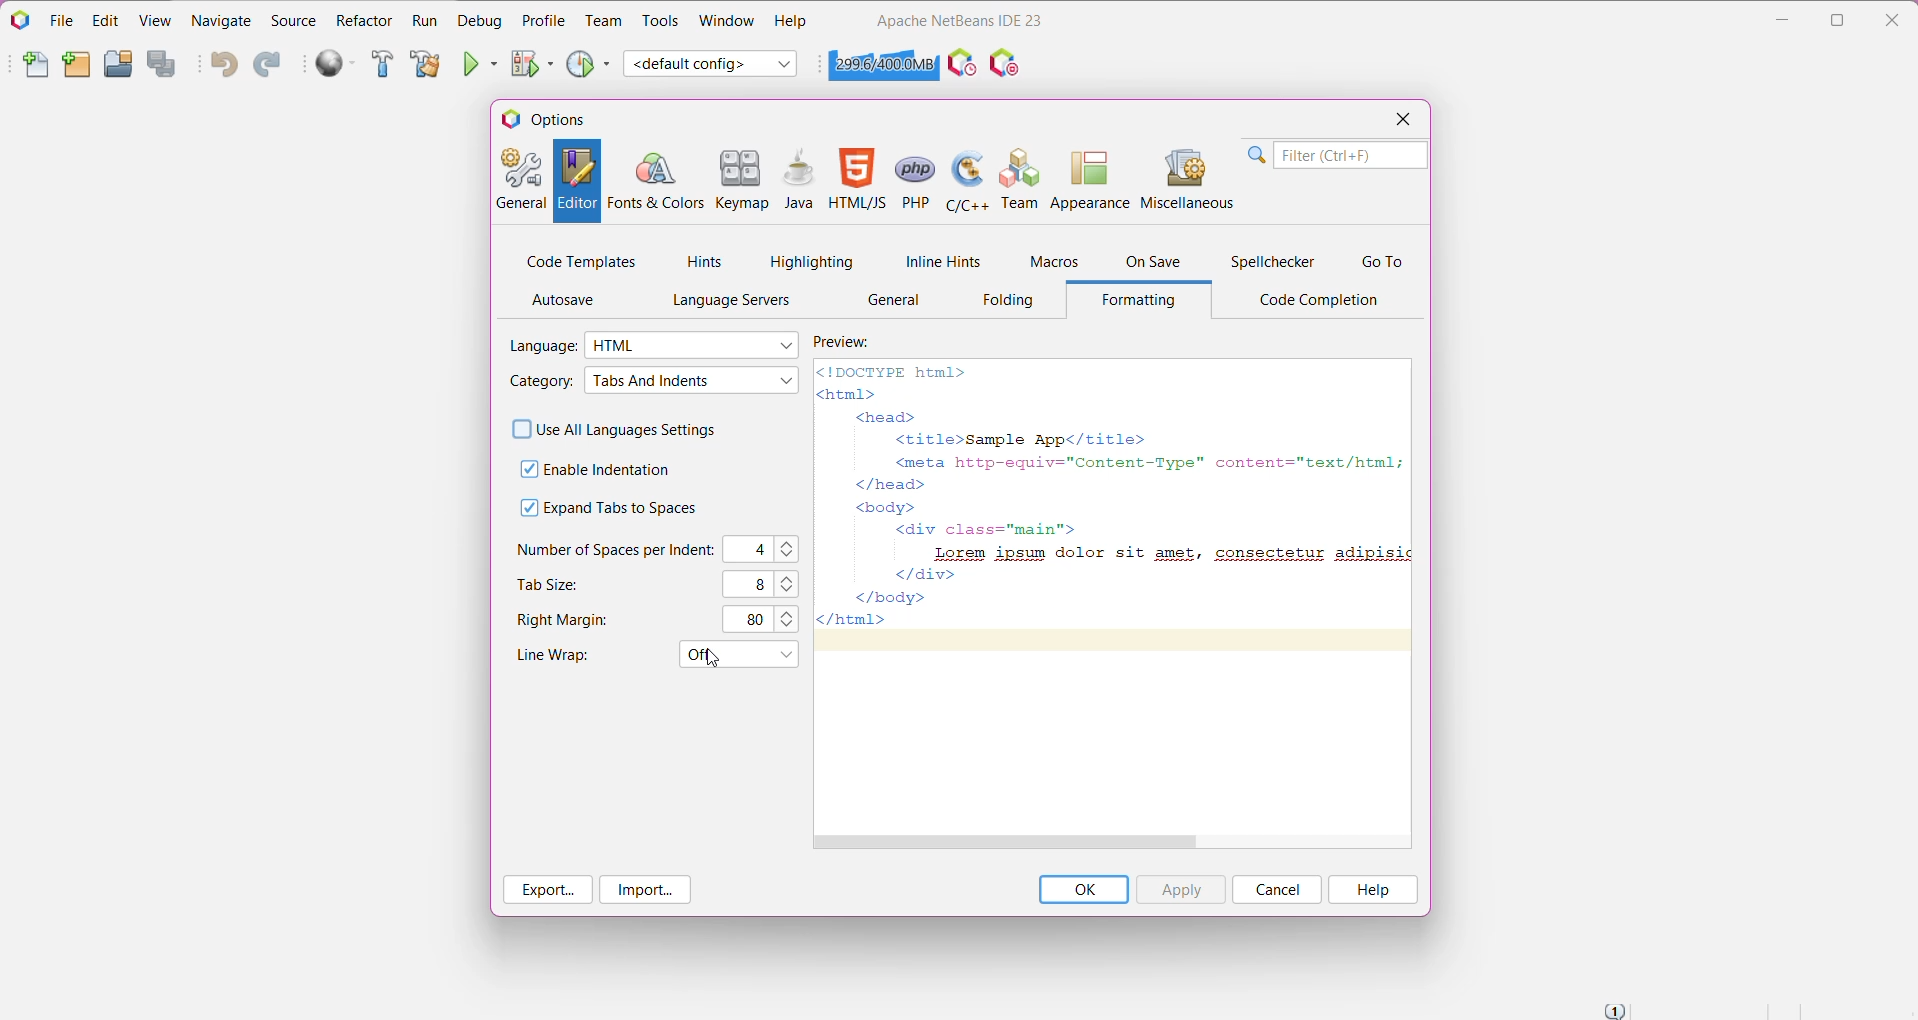 The height and width of the screenshot is (1020, 1918). What do you see at coordinates (533, 63) in the screenshot?
I see `Debug Project` at bounding box center [533, 63].